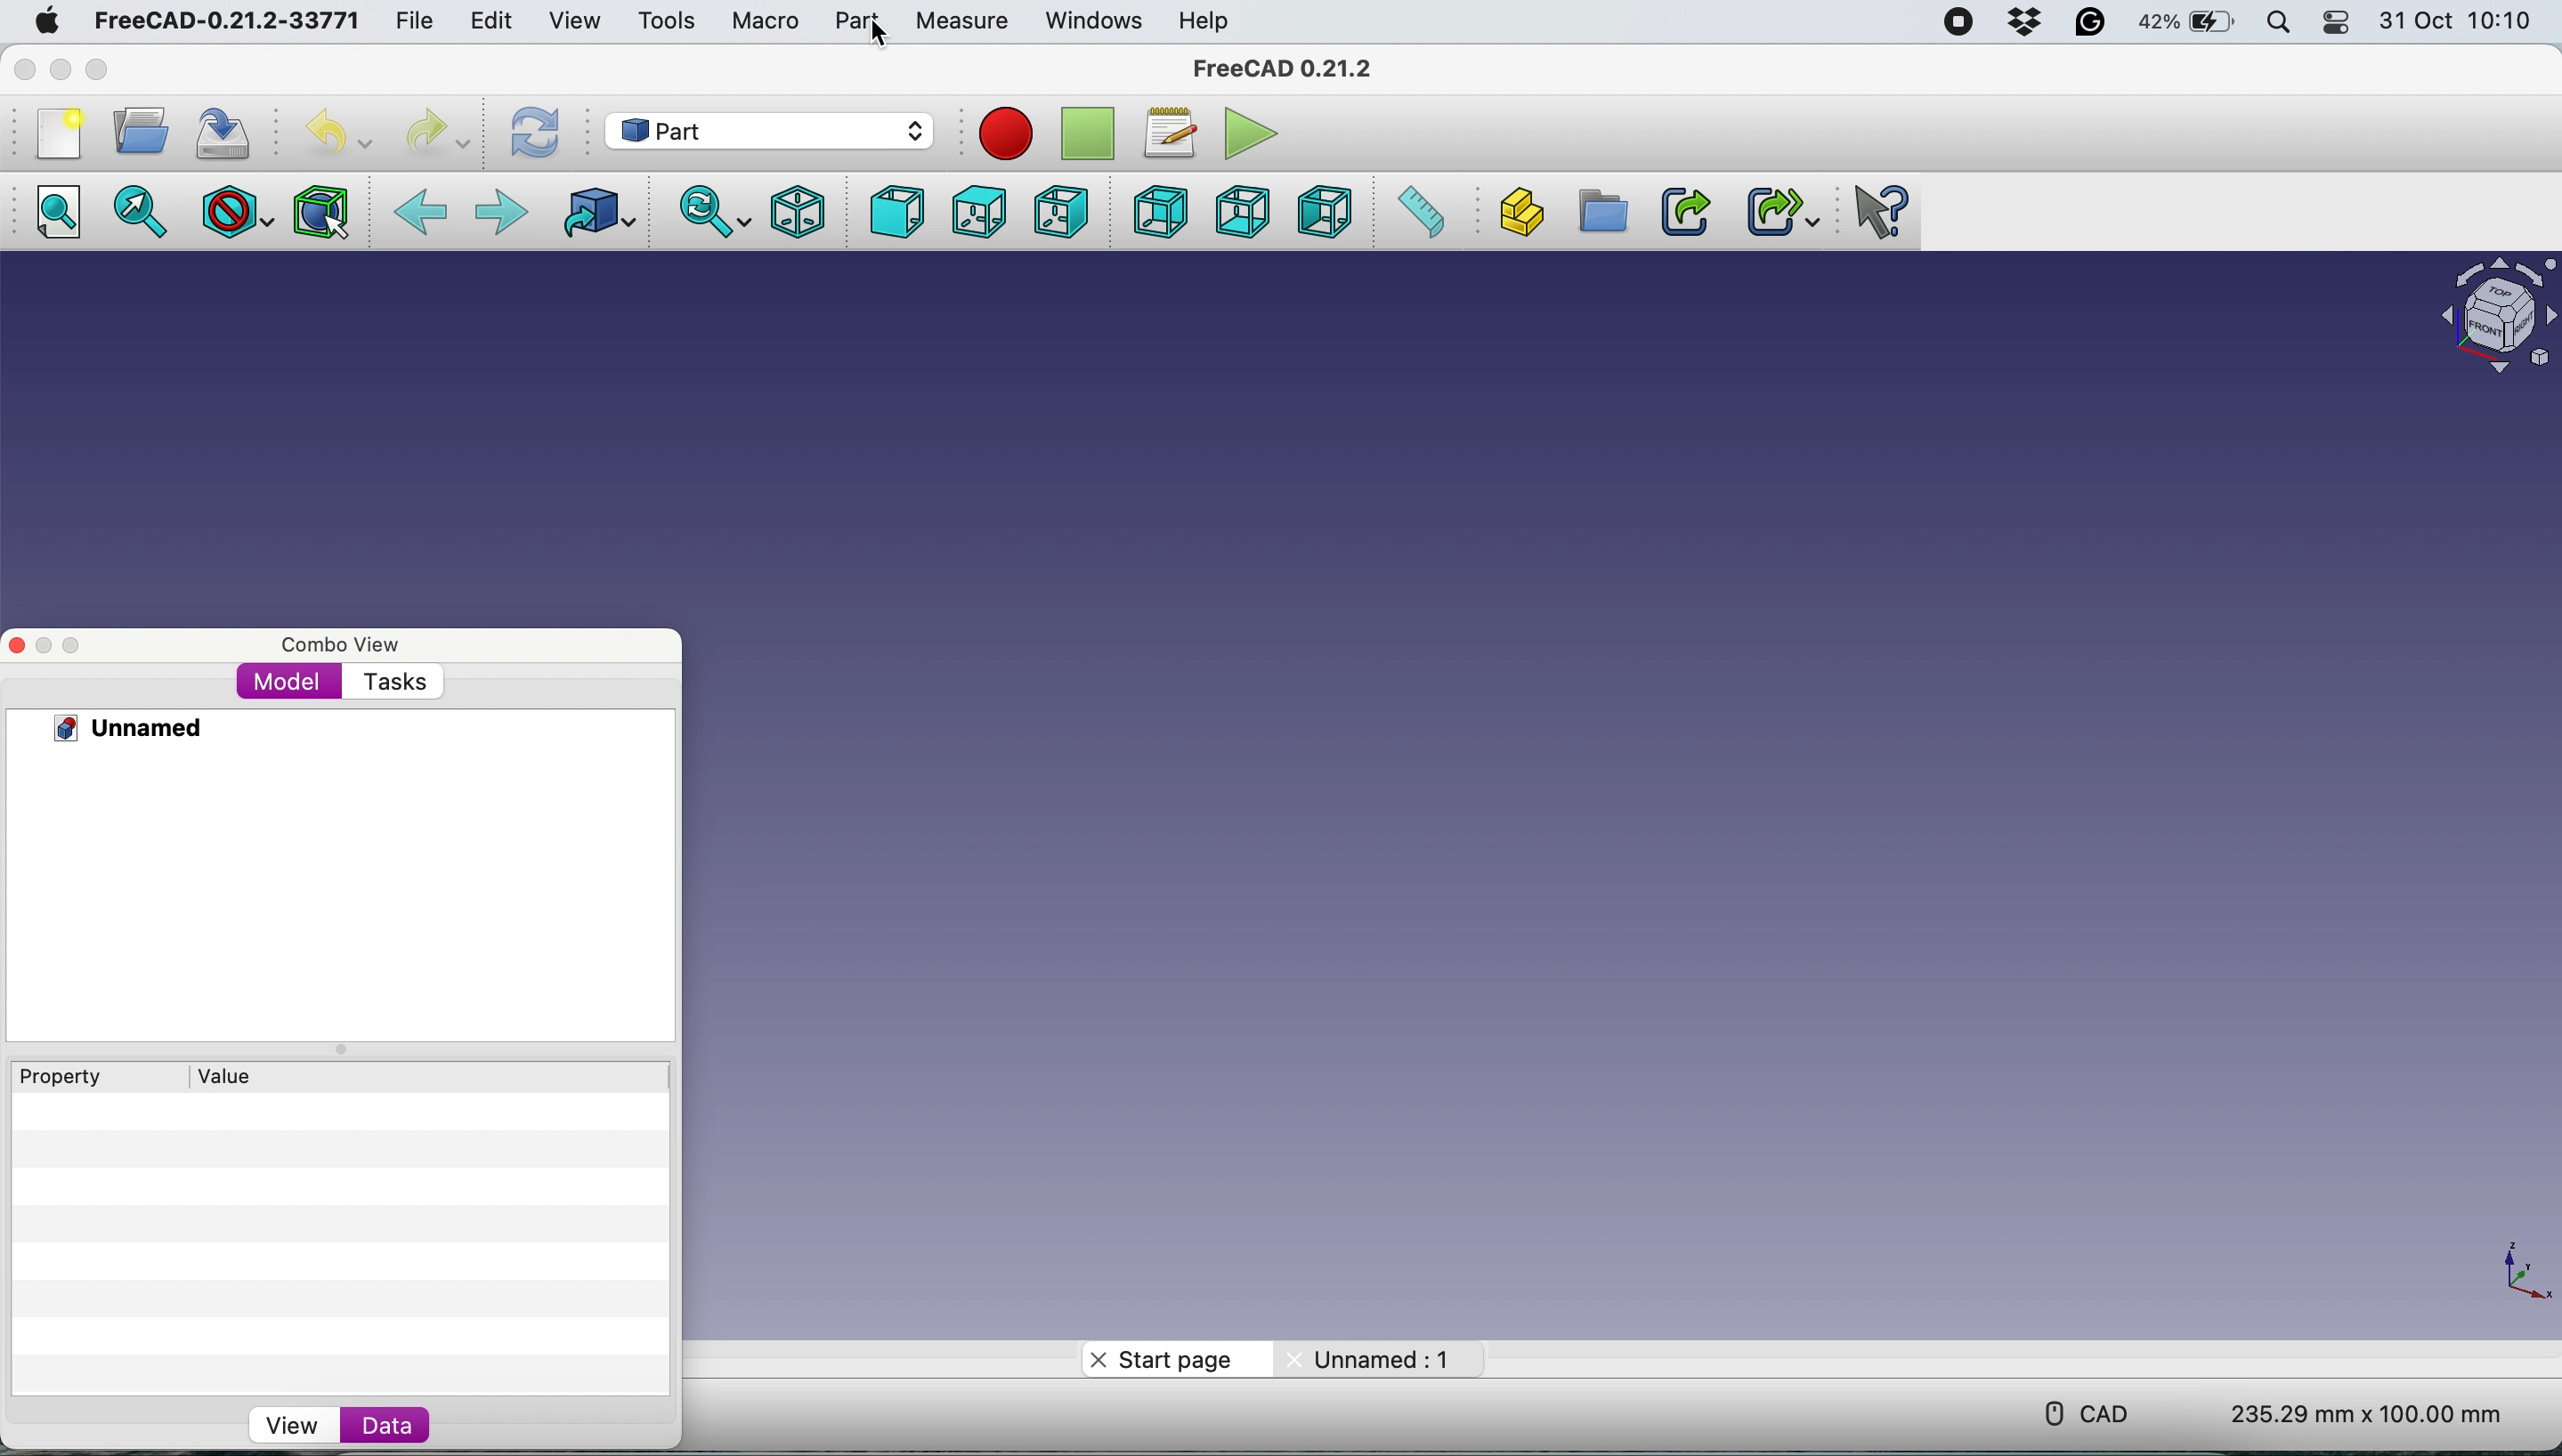 The height and width of the screenshot is (1456, 2562). Describe the element at coordinates (777, 132) in the screenshot. I see `Work bench` at that location.